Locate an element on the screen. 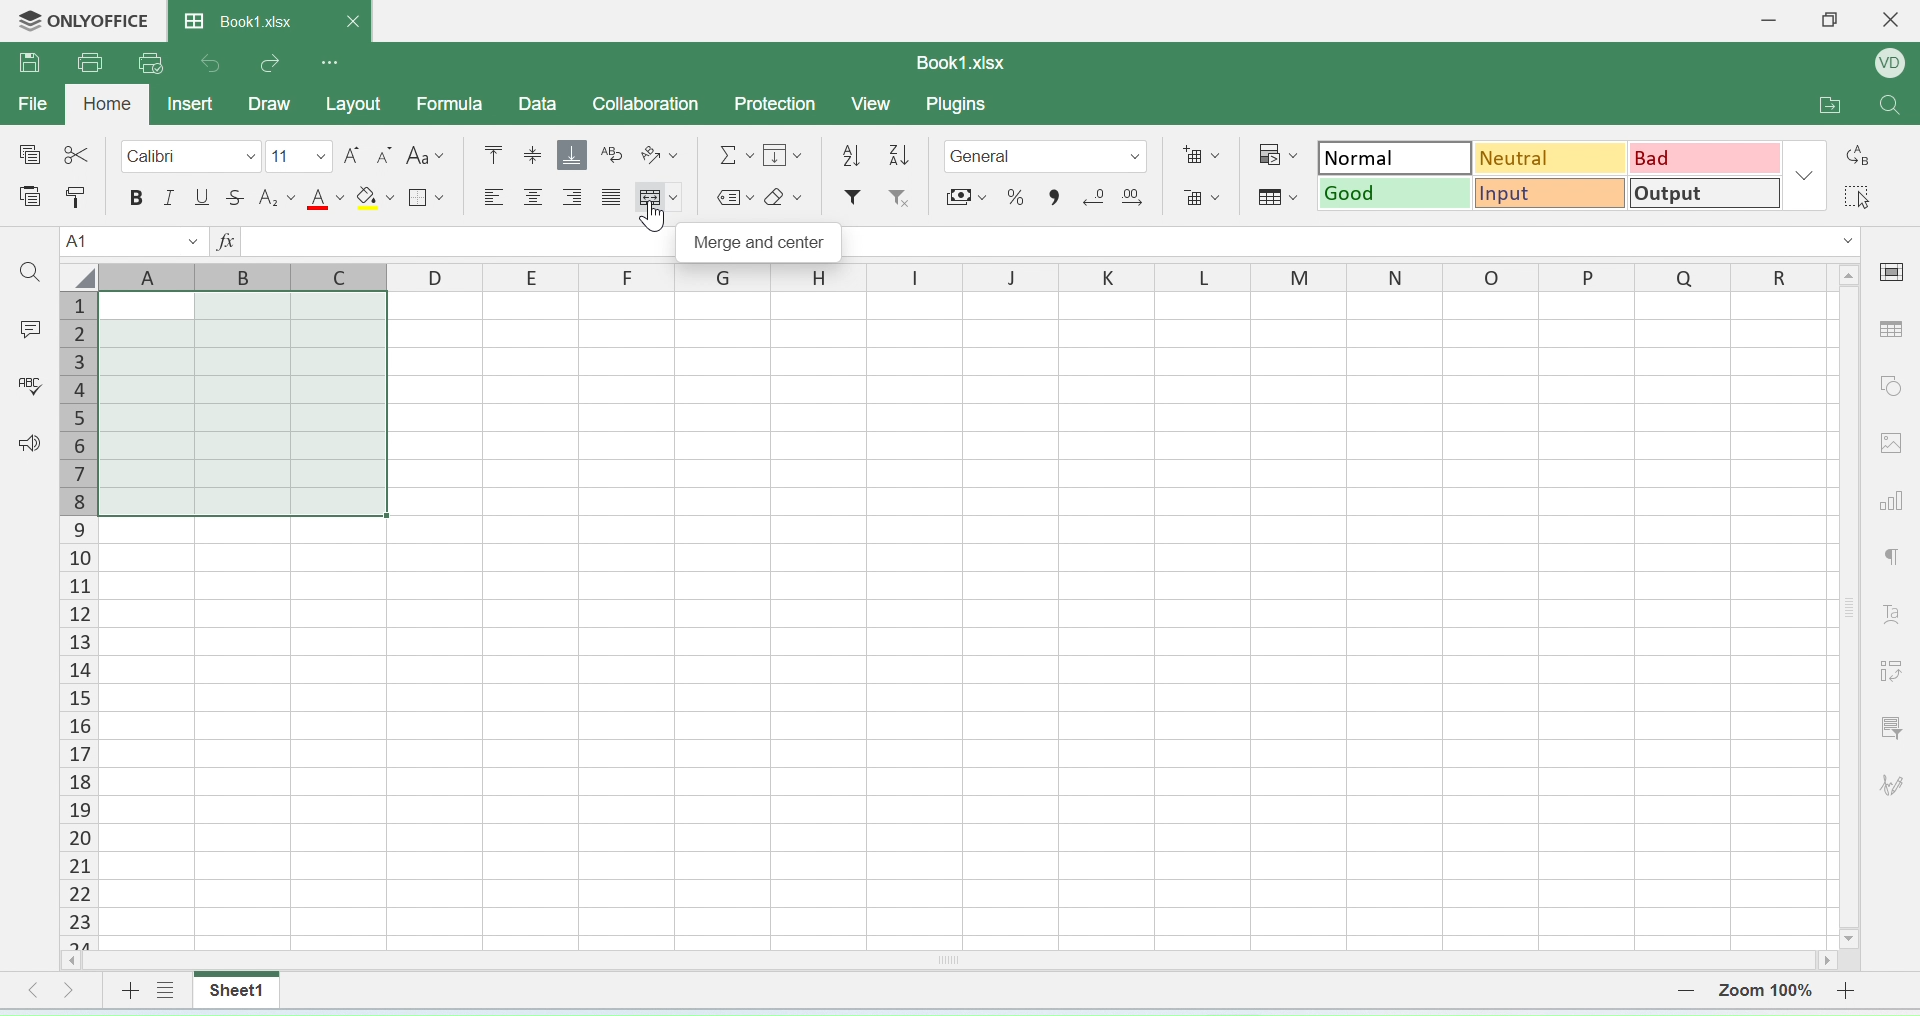 This screenshot has width=1920, height=1016. protection is located at coordinates (772, 104).